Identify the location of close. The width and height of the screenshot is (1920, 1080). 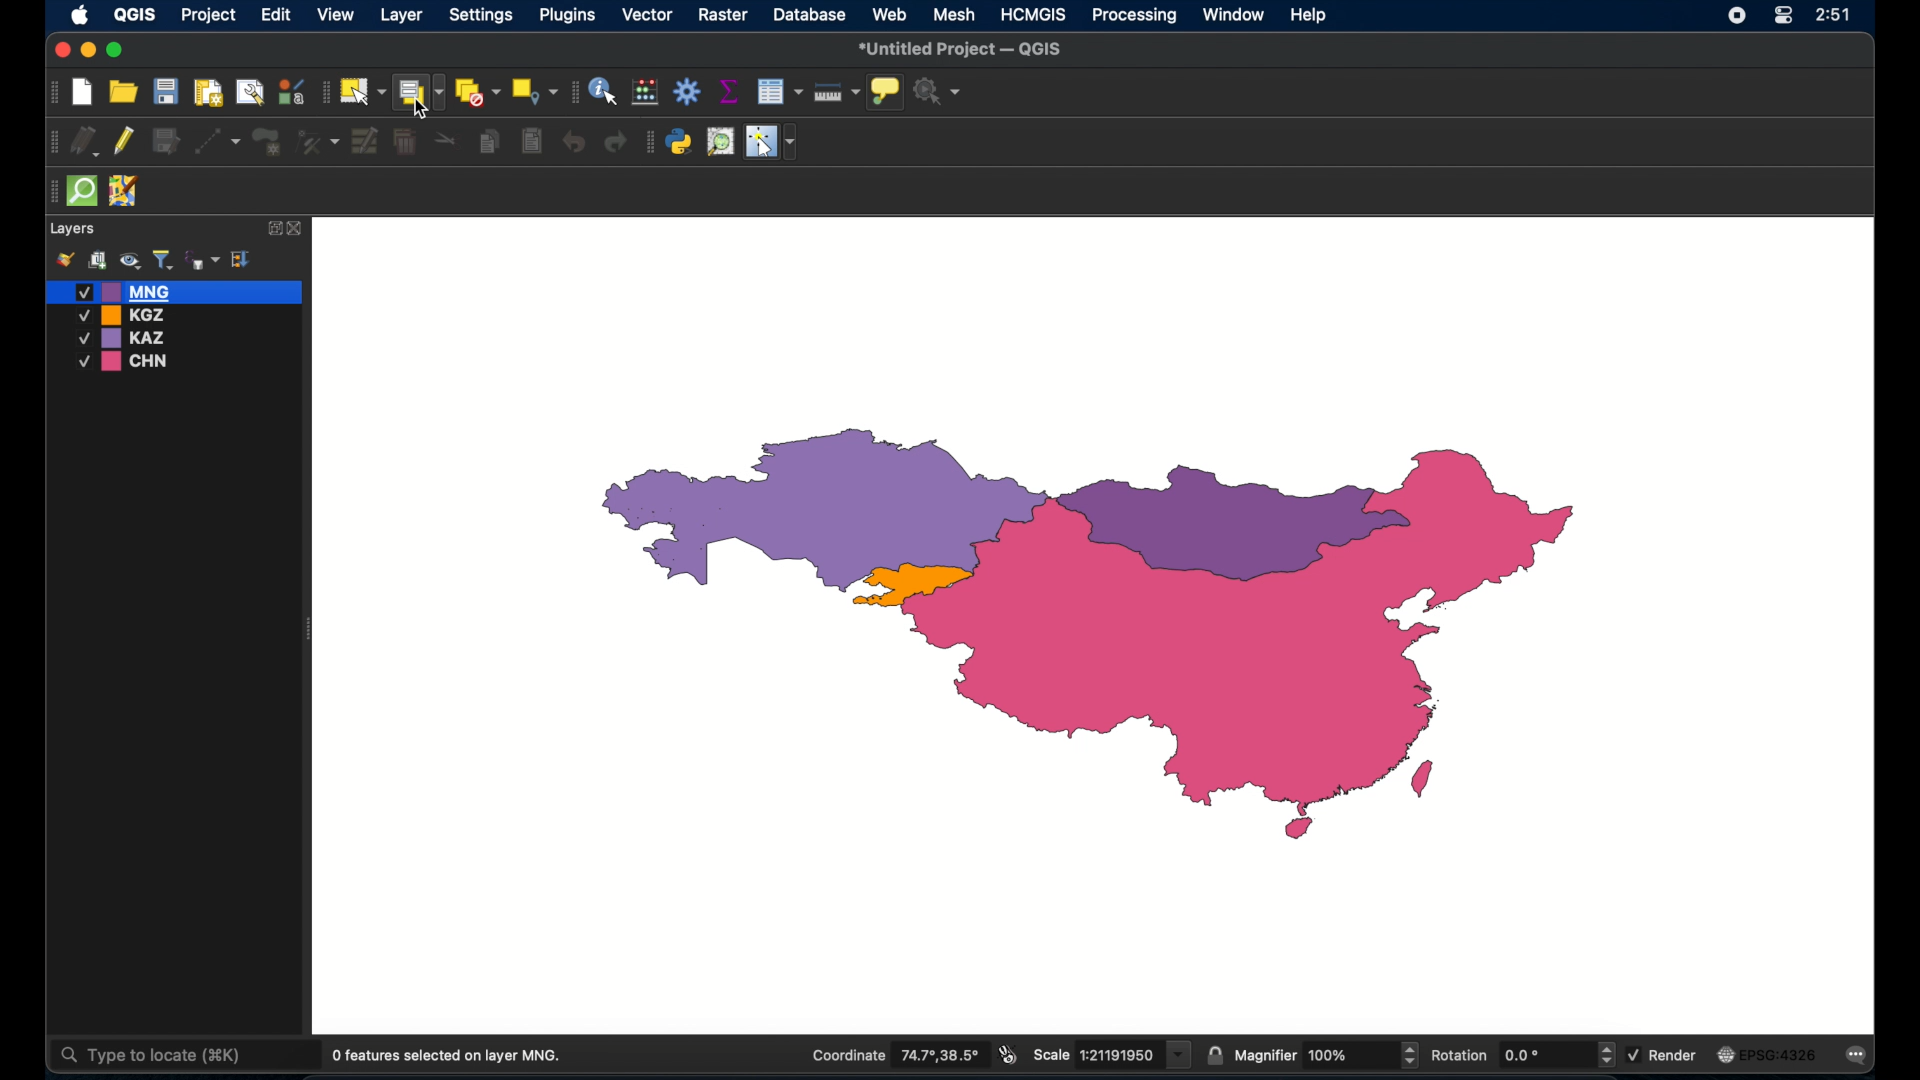
(297, 229).